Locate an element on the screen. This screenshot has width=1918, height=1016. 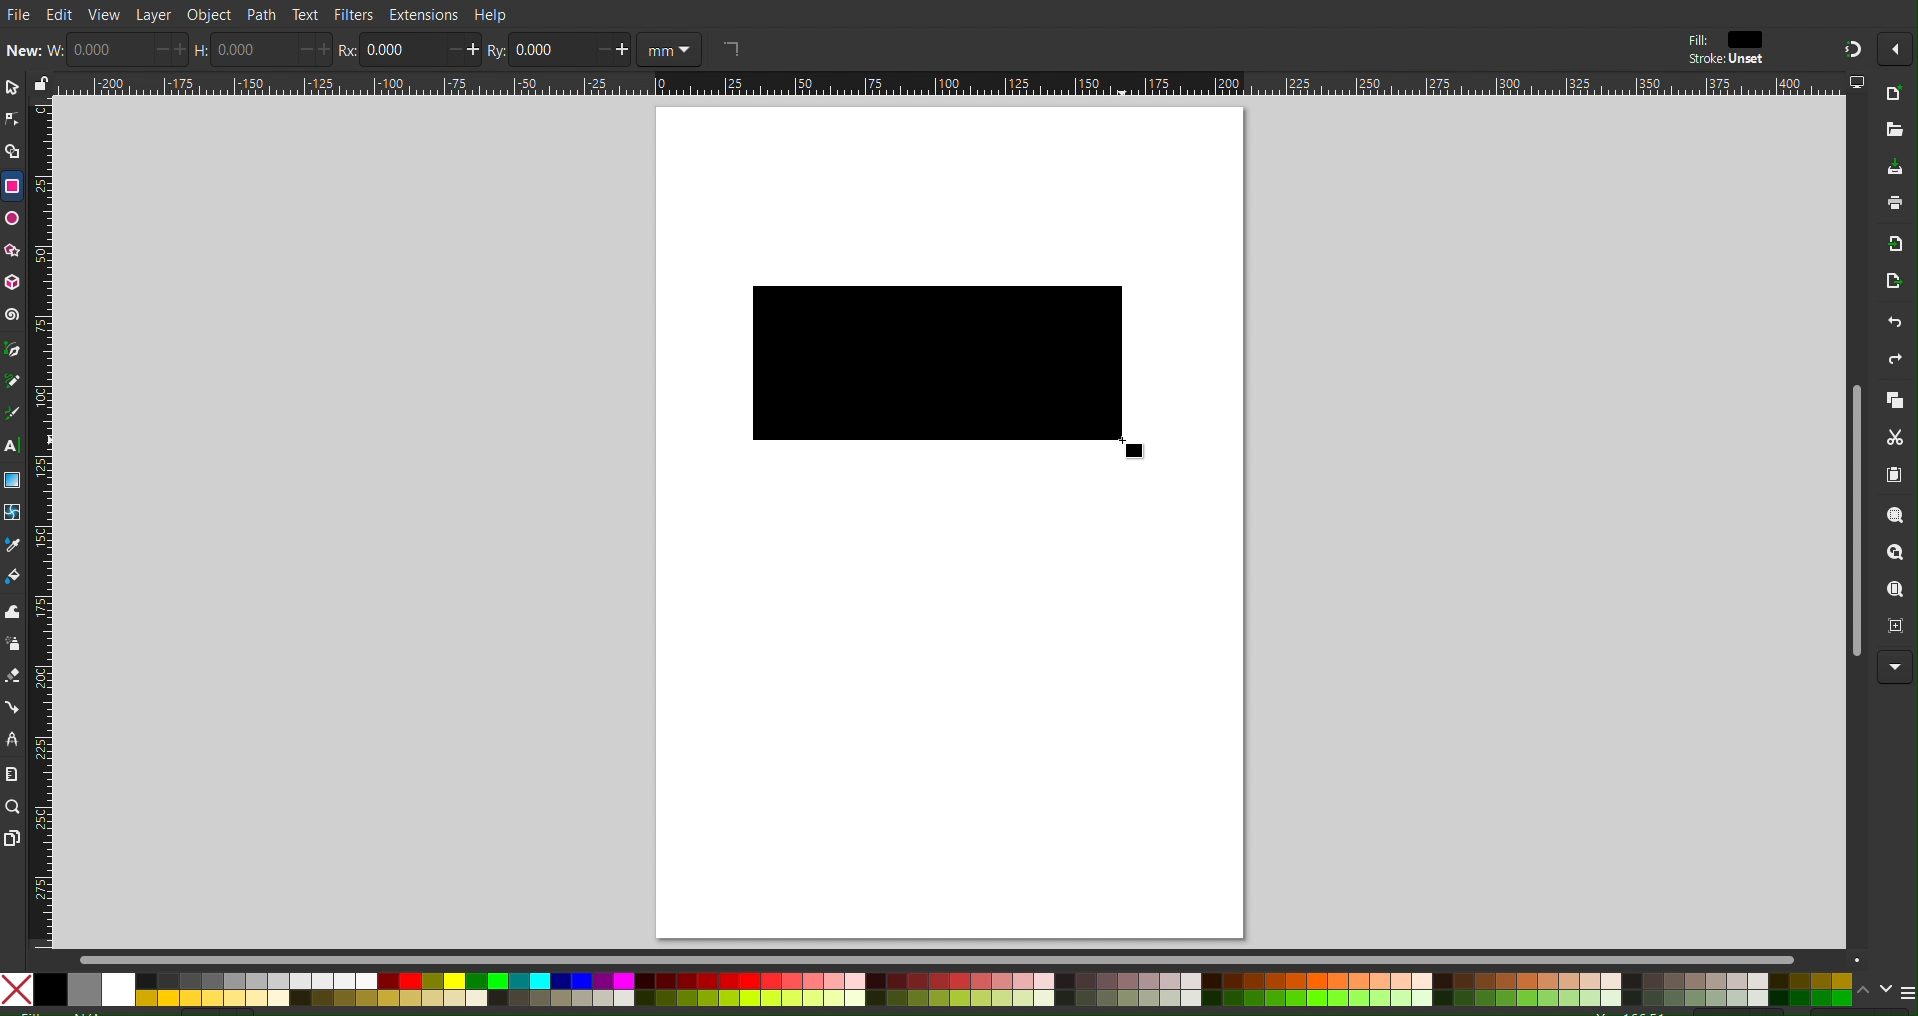
Rectangle is located at coordinates (12, 186).